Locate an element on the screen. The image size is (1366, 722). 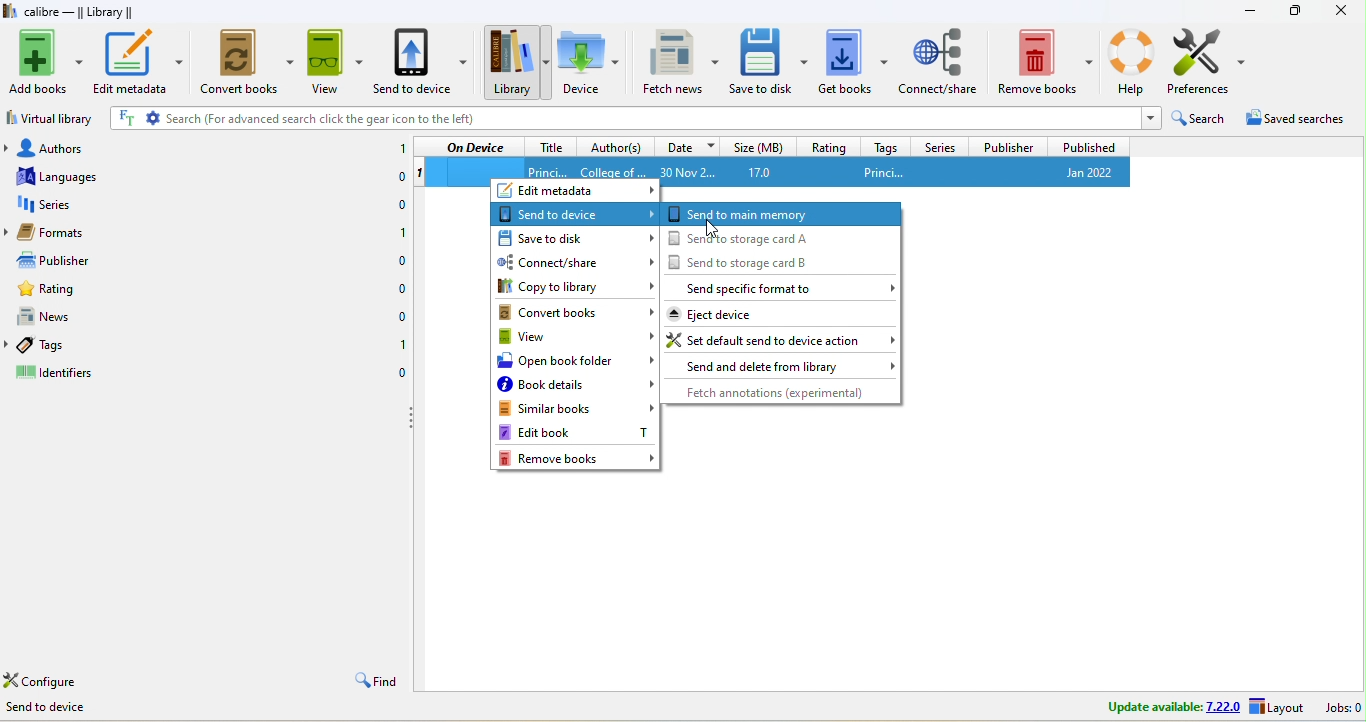
0 is located at coordinates (395, 206).